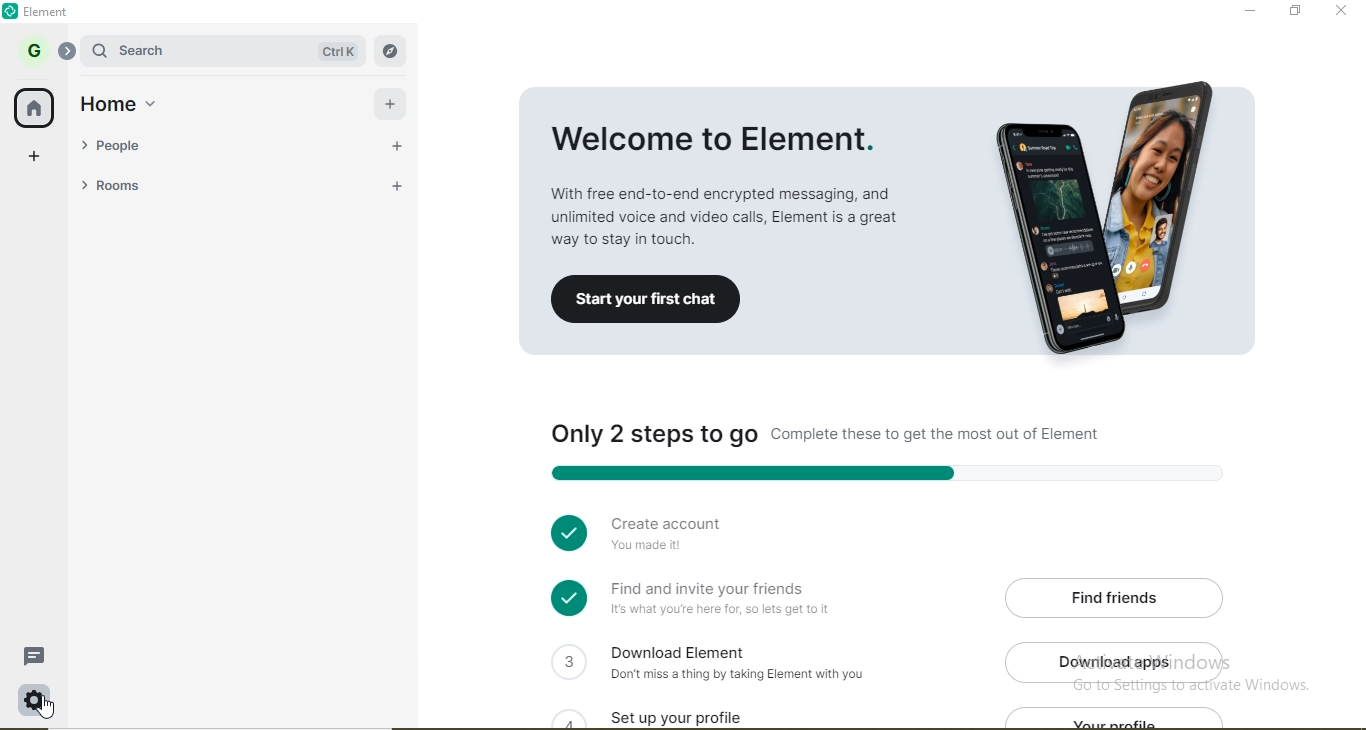 The height and width of the screenshot is (730, 1366). Describe the element at coordinates (51, 12) in the screenshot. I see `element` at that location.